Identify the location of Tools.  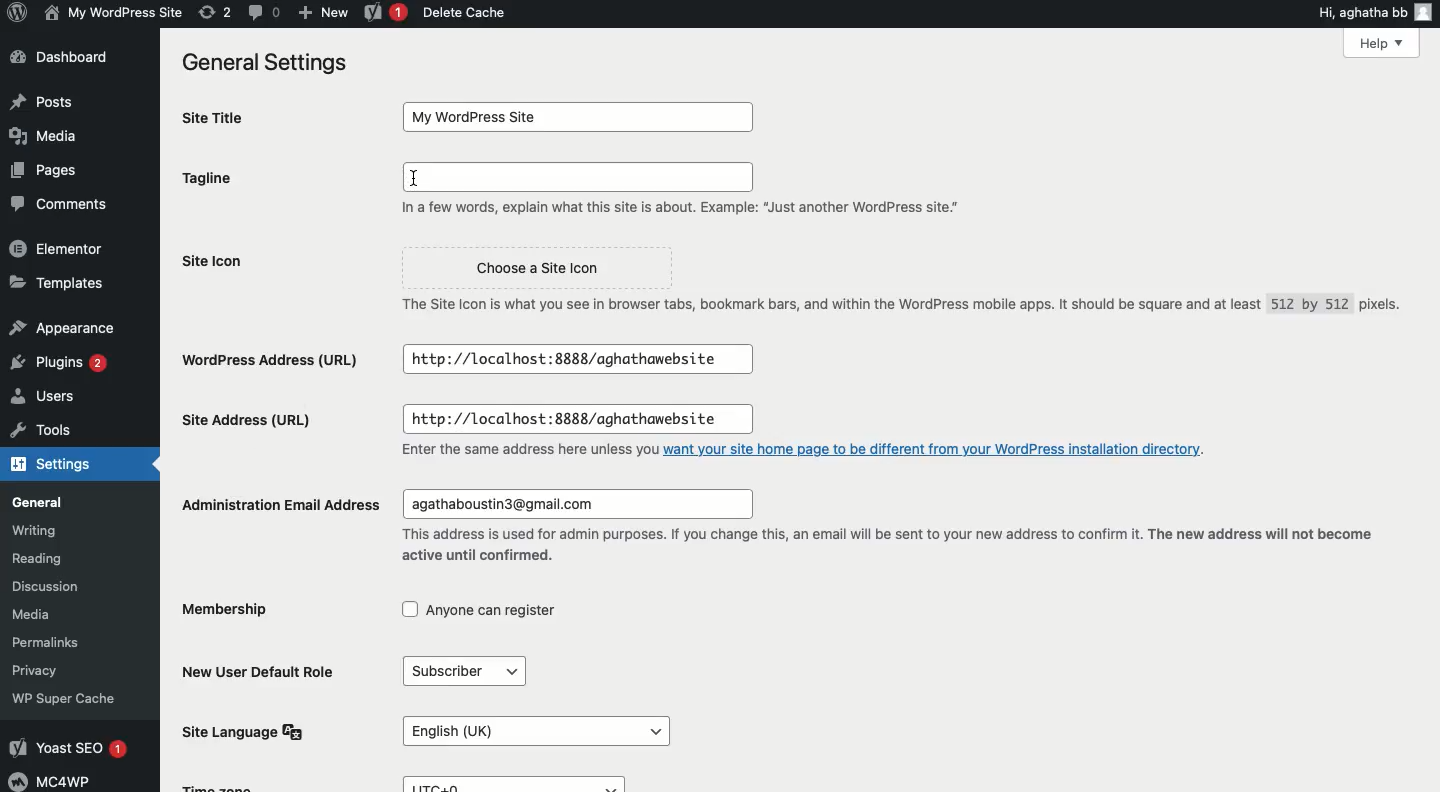
(61, 434).